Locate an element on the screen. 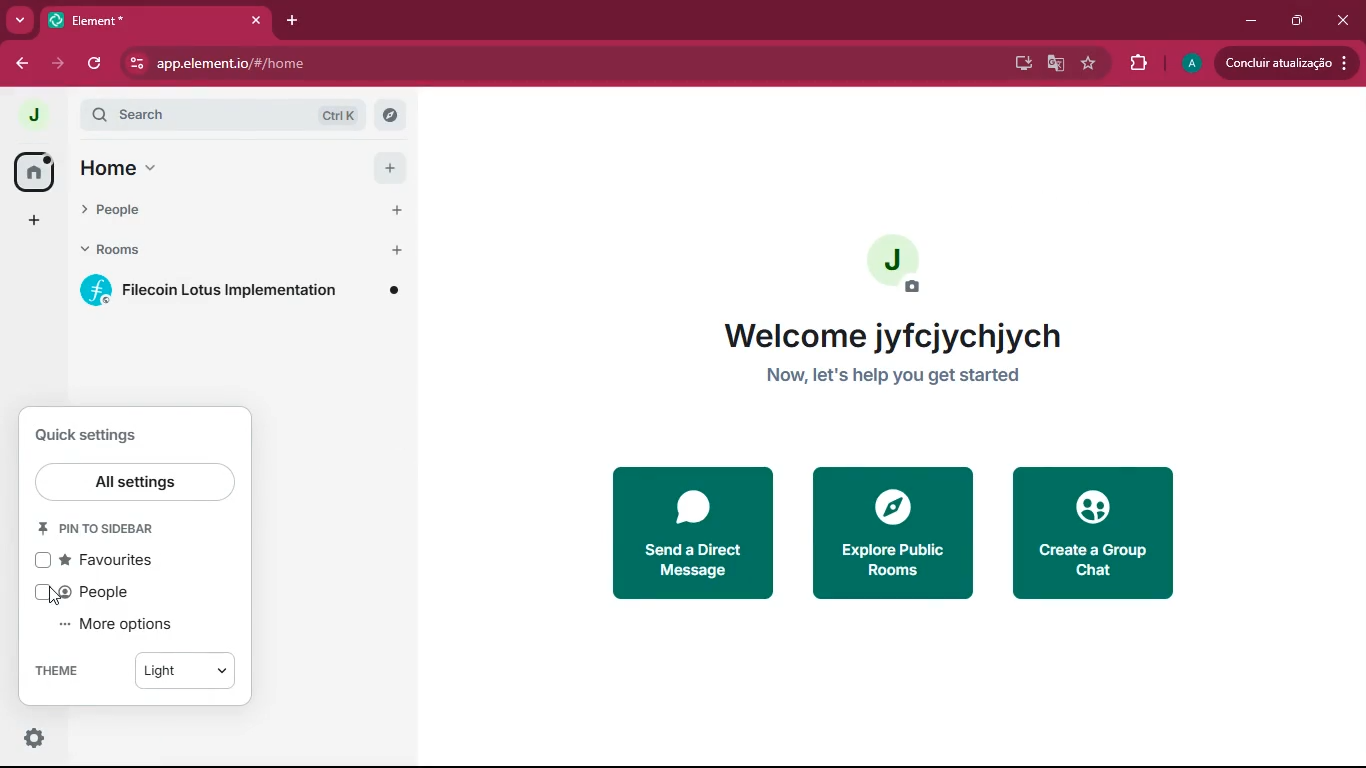  extensions is located at coordinates (1135, 64).